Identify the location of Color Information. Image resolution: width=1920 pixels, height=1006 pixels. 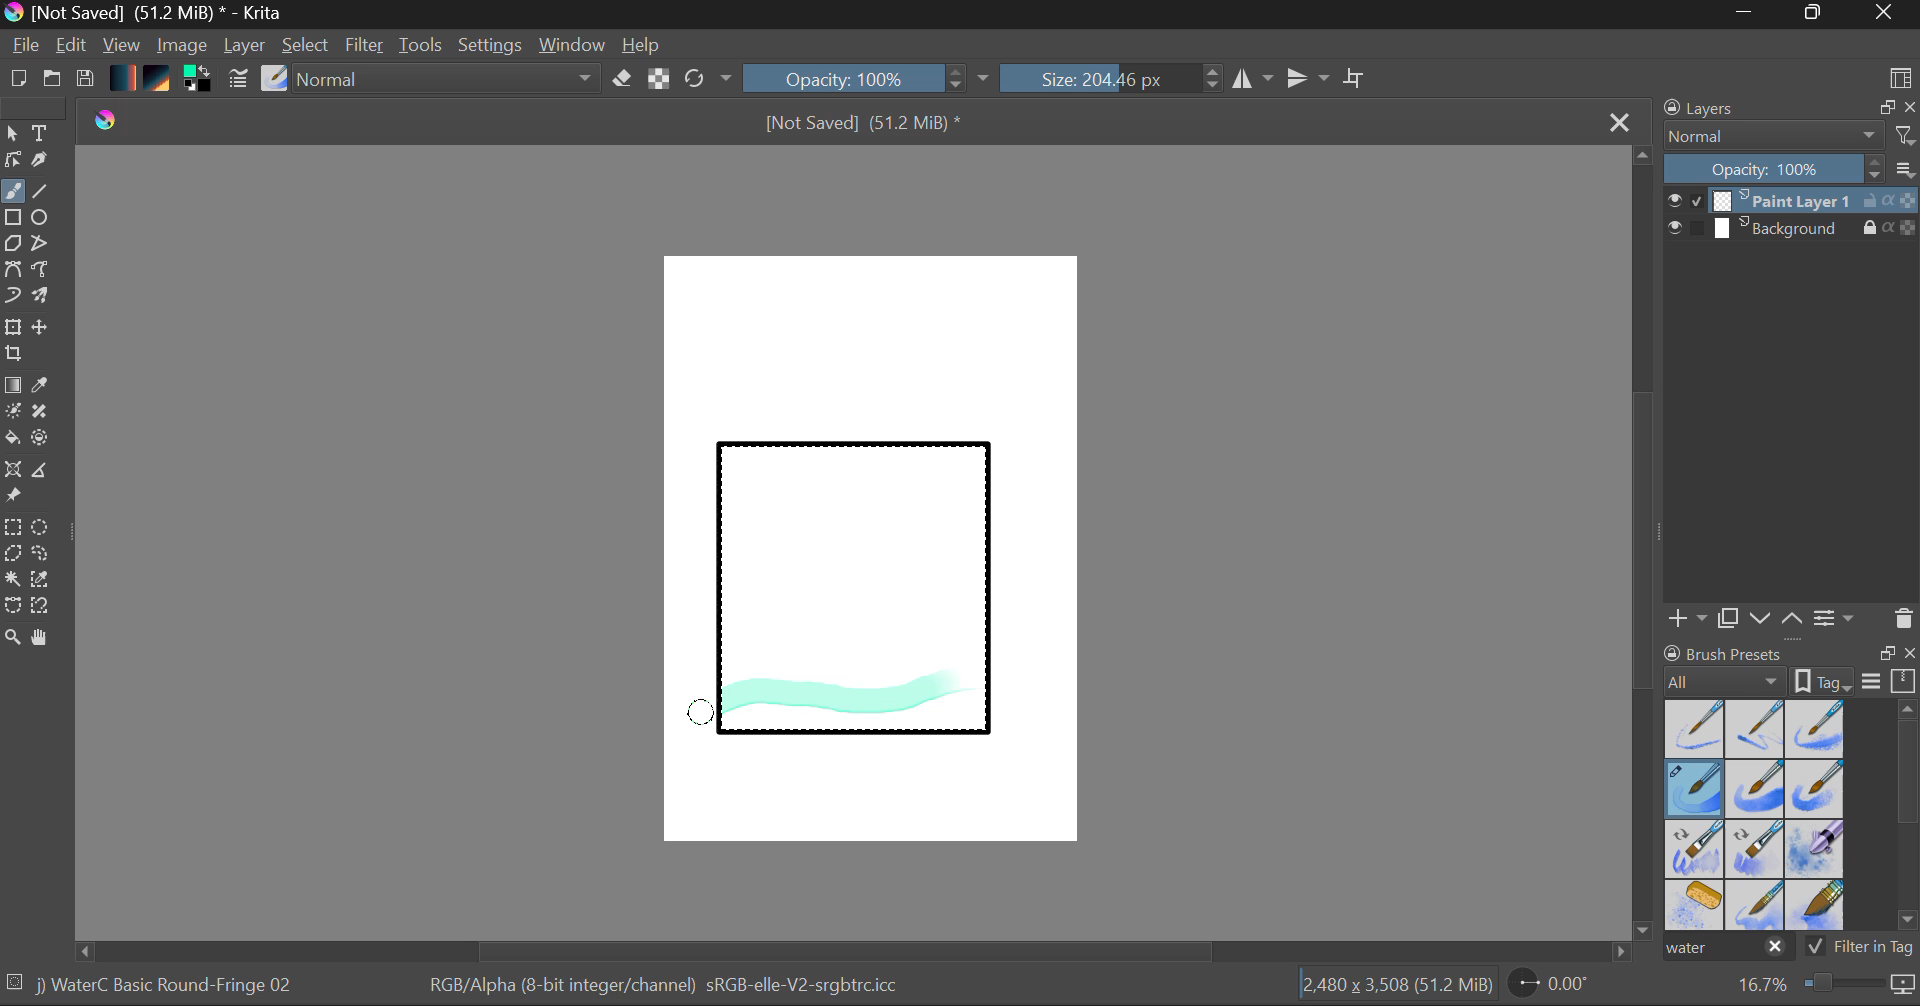
(662, 987).